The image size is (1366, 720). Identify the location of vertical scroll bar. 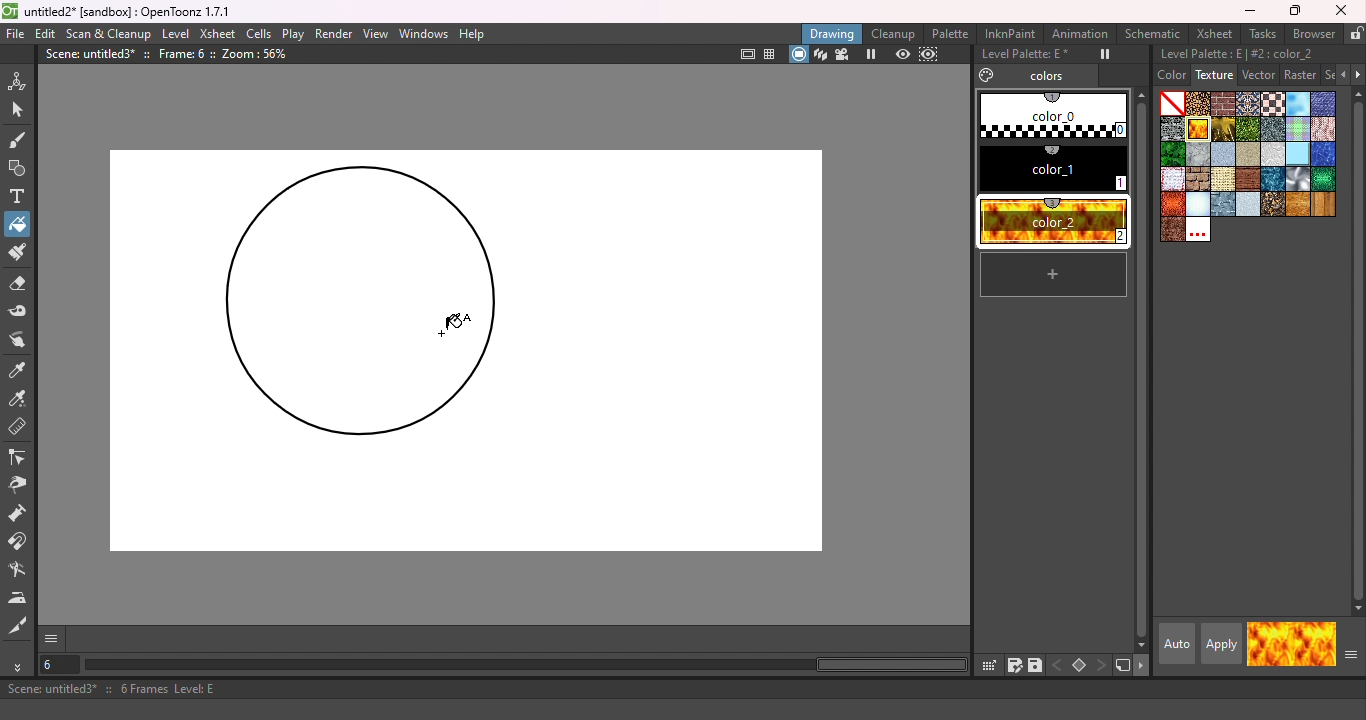
(1139, 369).